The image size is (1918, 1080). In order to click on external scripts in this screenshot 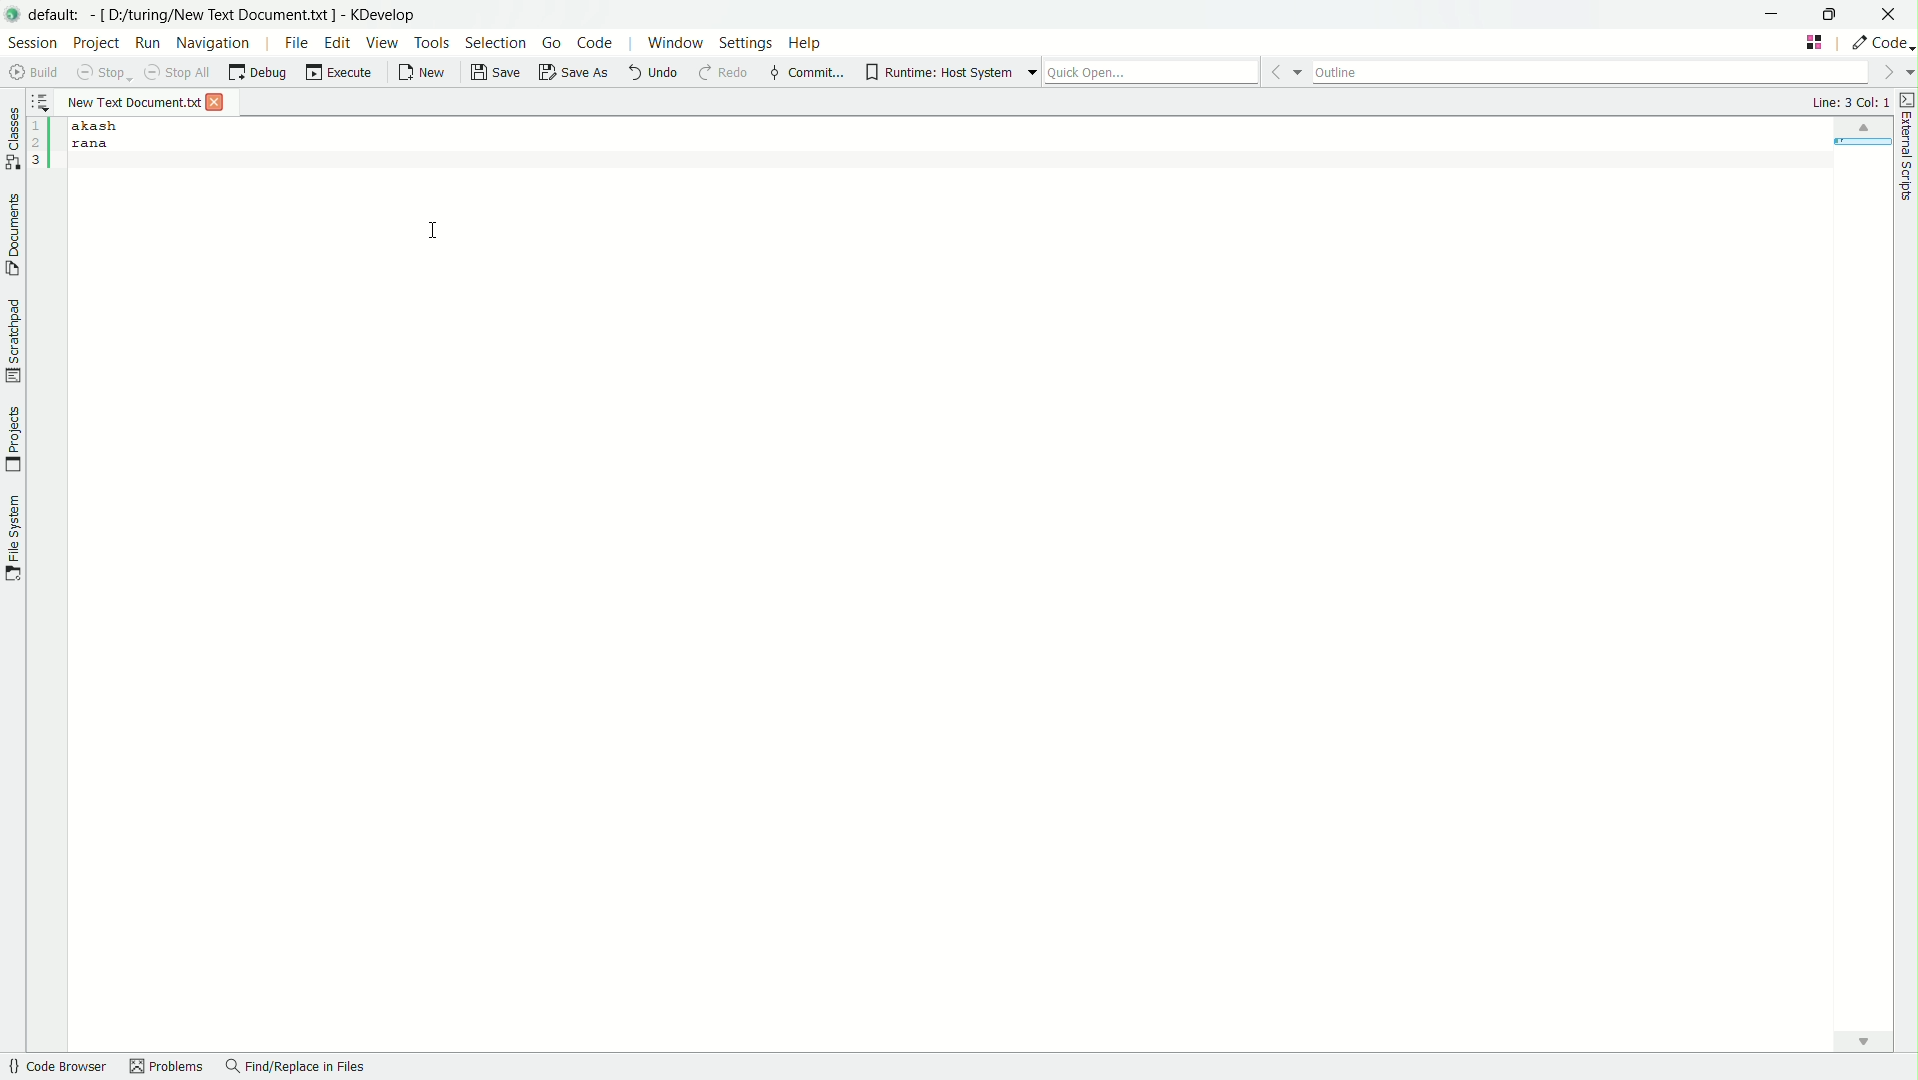, I will do `click(1906, 159)`.